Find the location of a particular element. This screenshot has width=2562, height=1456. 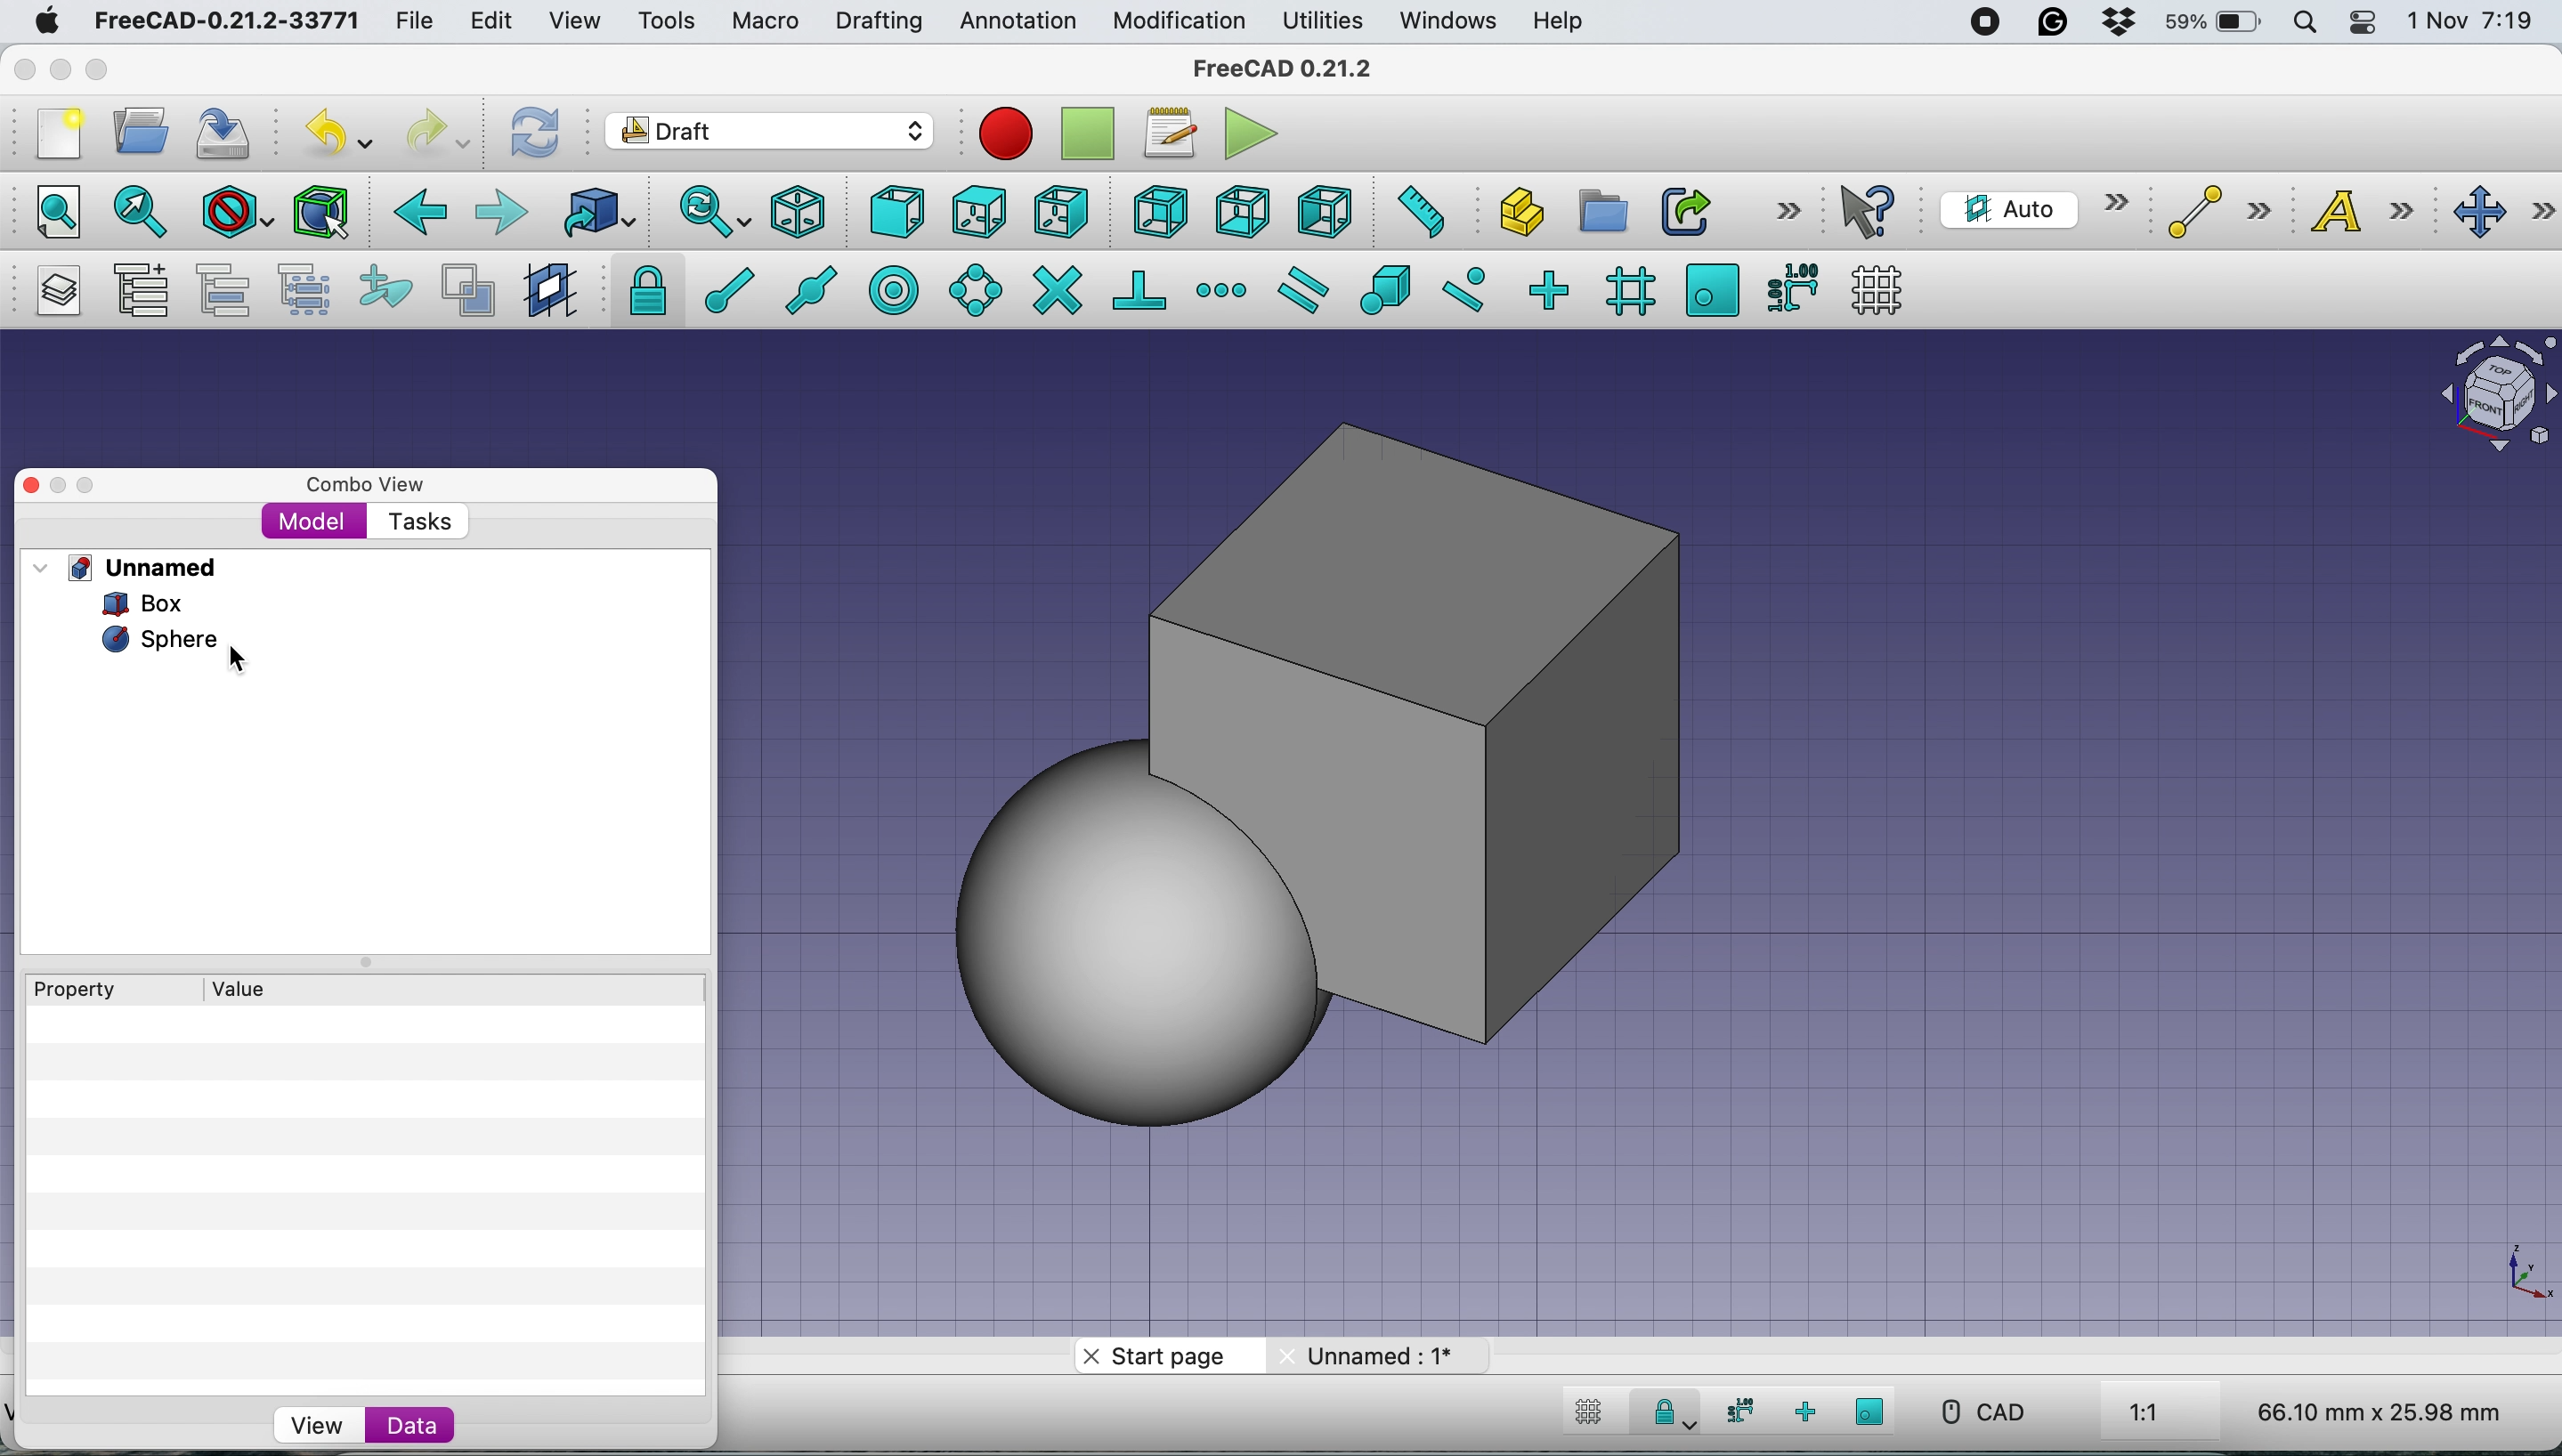

save is located at coordinates (225, 133).